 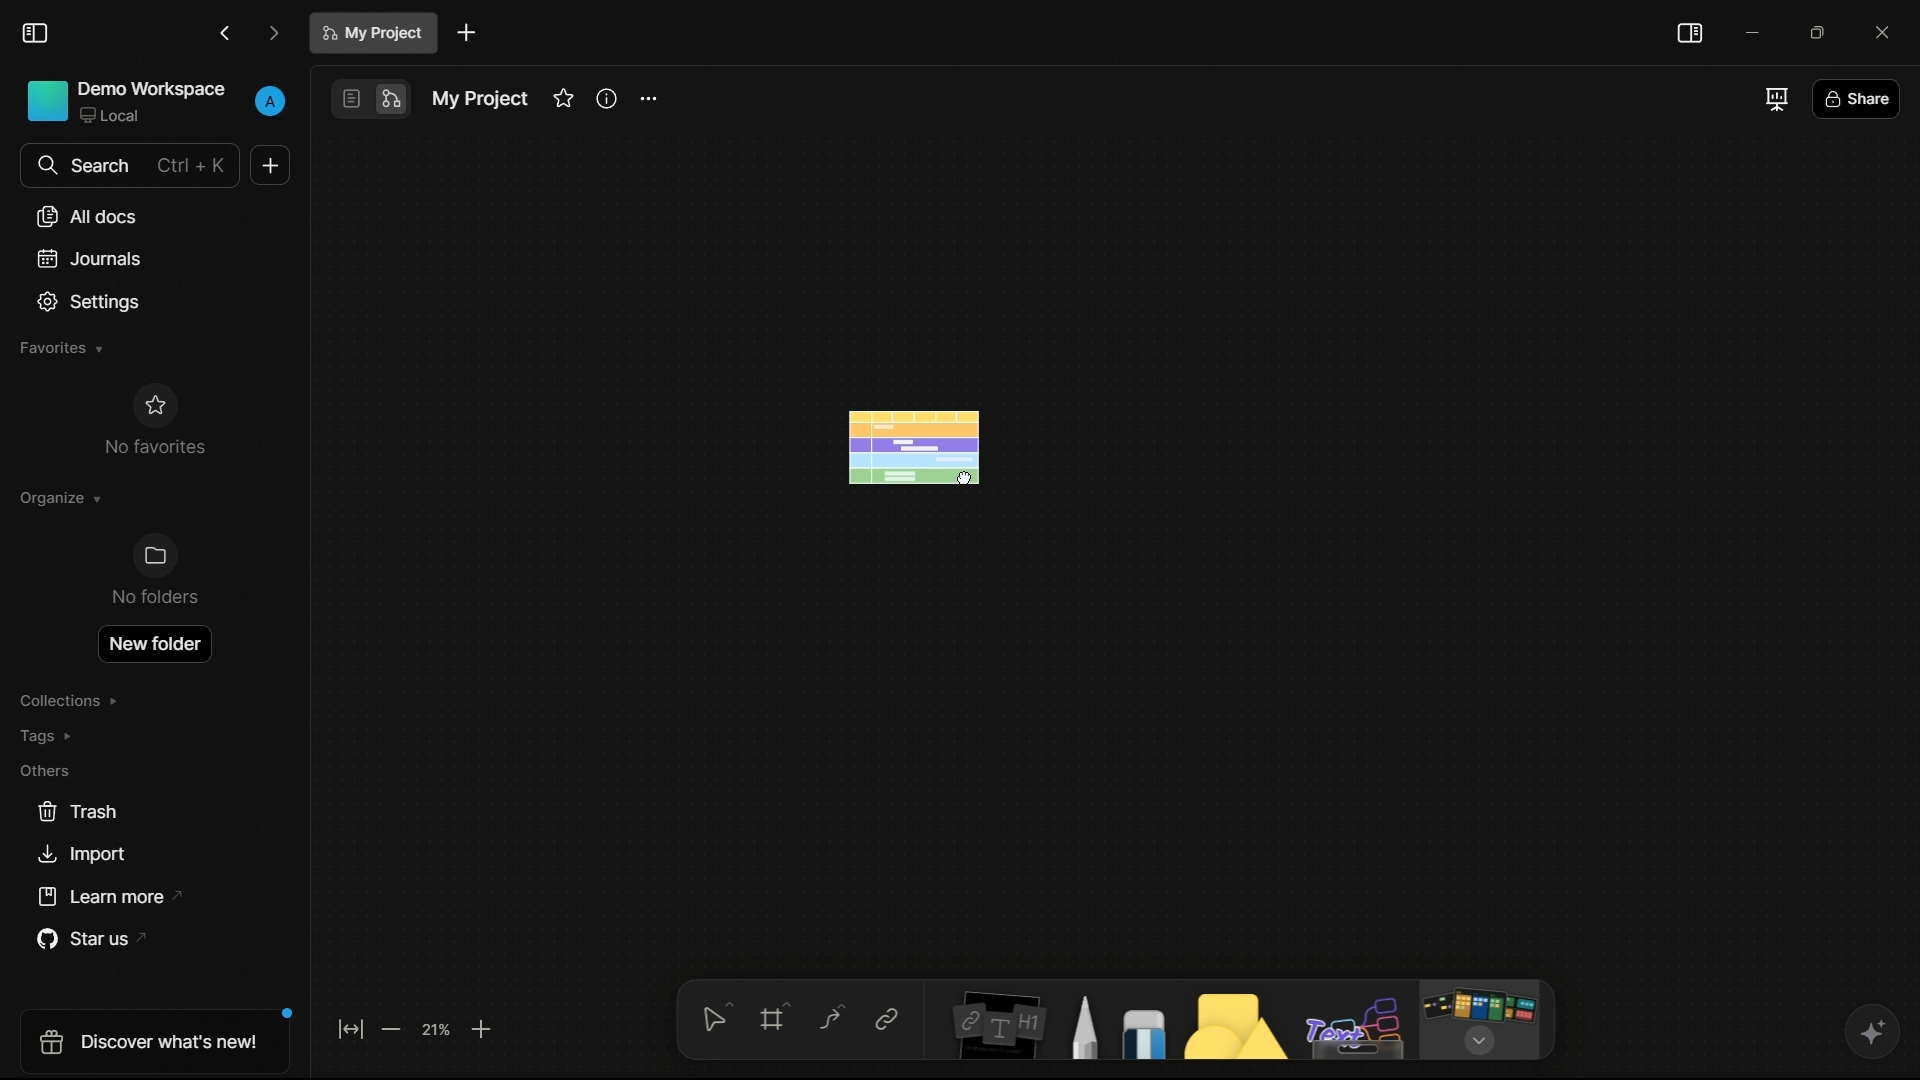 I want to click on more tools, so click(x=1481, y=1019).